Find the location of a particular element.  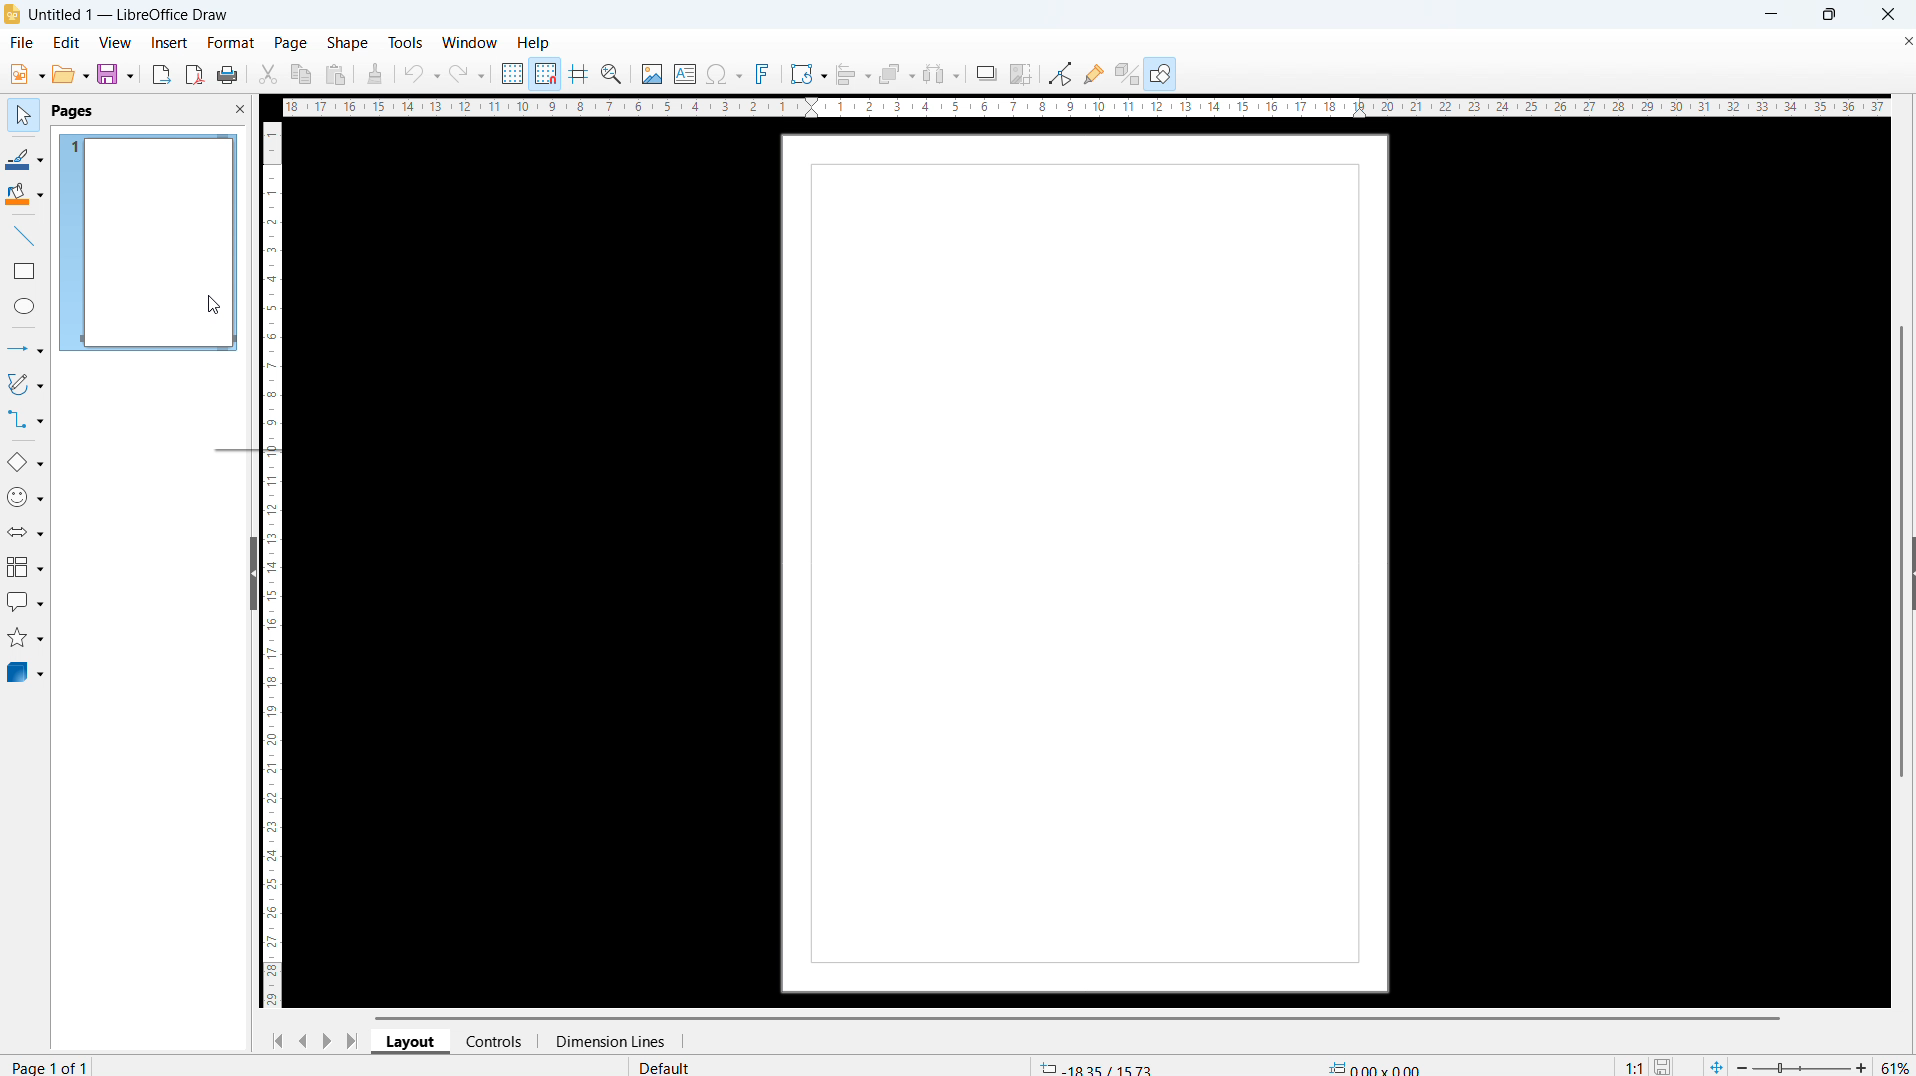

paste is located at coordinates (336, 75).